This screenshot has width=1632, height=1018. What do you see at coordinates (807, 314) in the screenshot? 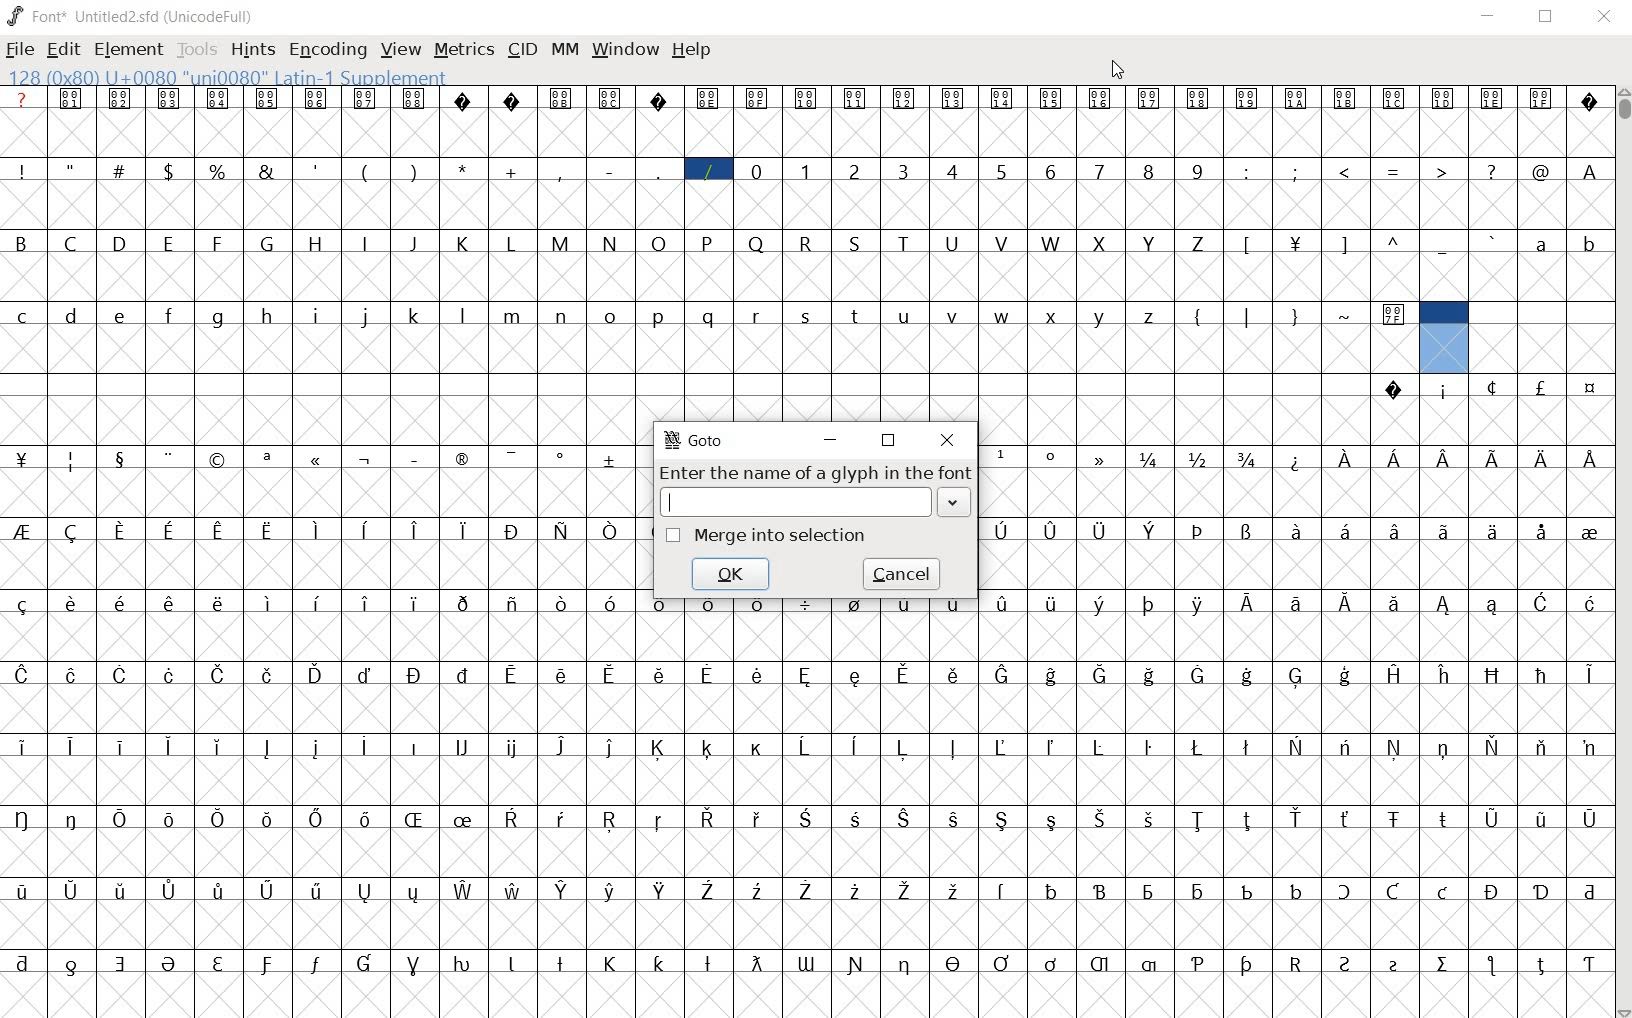
I see `s` at bounding box center [807, 314].